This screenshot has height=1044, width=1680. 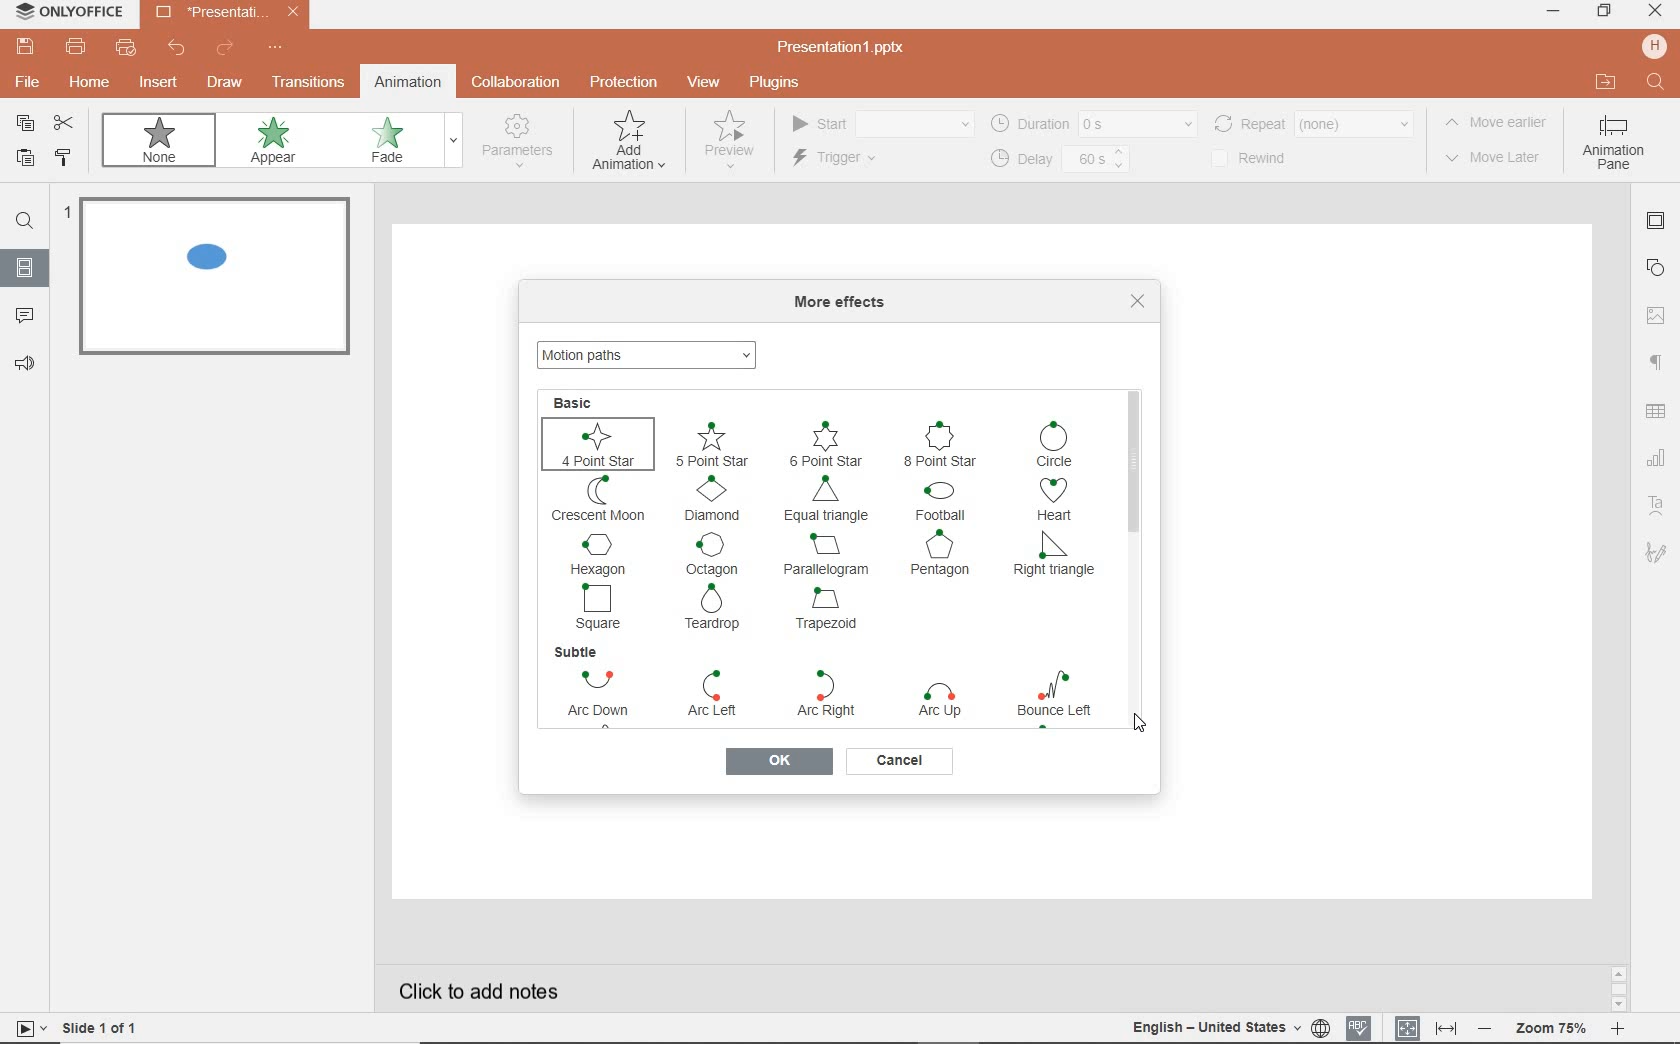 What do you see at coordinates (1605, 83) in the screenshot?
I see `OPEN FILE LOCATION` at bounding box center [1605, 83].